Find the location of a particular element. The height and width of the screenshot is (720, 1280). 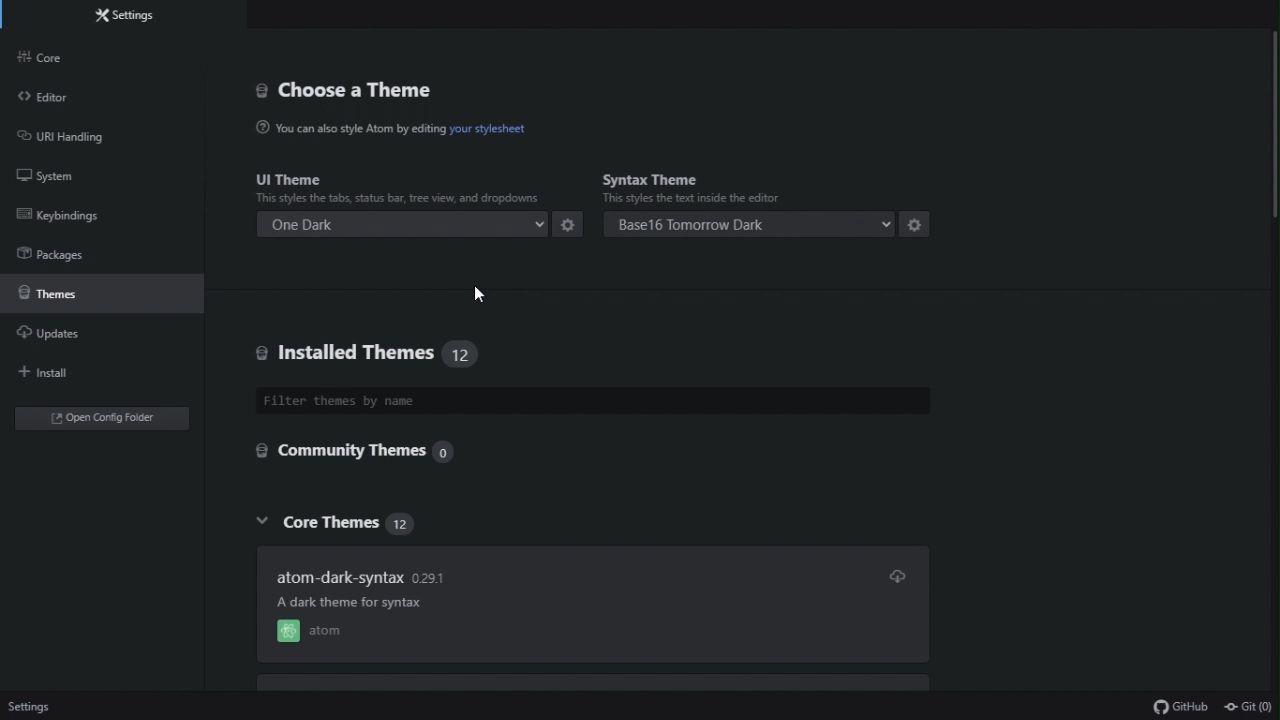

Git is located at coordinates (1249, 707).